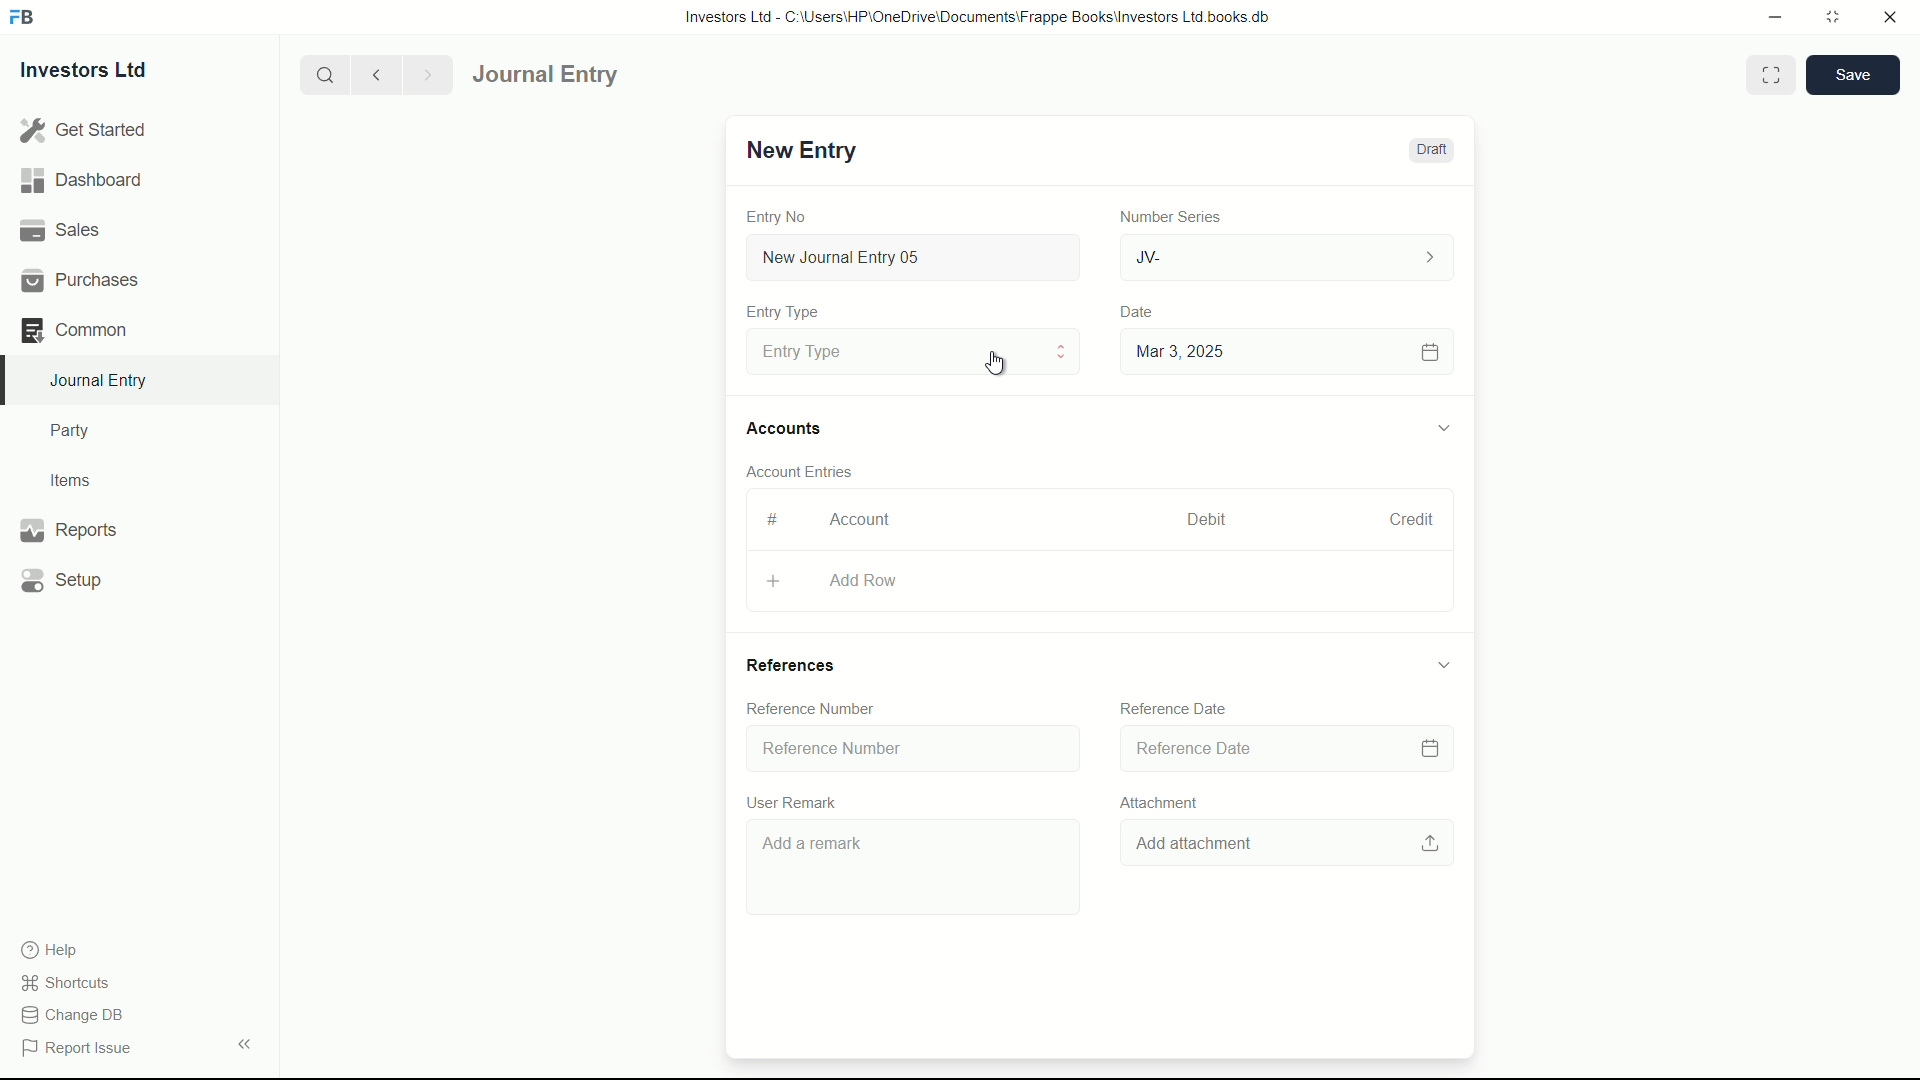  Describe the element at coordinates (911, 350) in the screenshot. I see `Entry Type` at that location.